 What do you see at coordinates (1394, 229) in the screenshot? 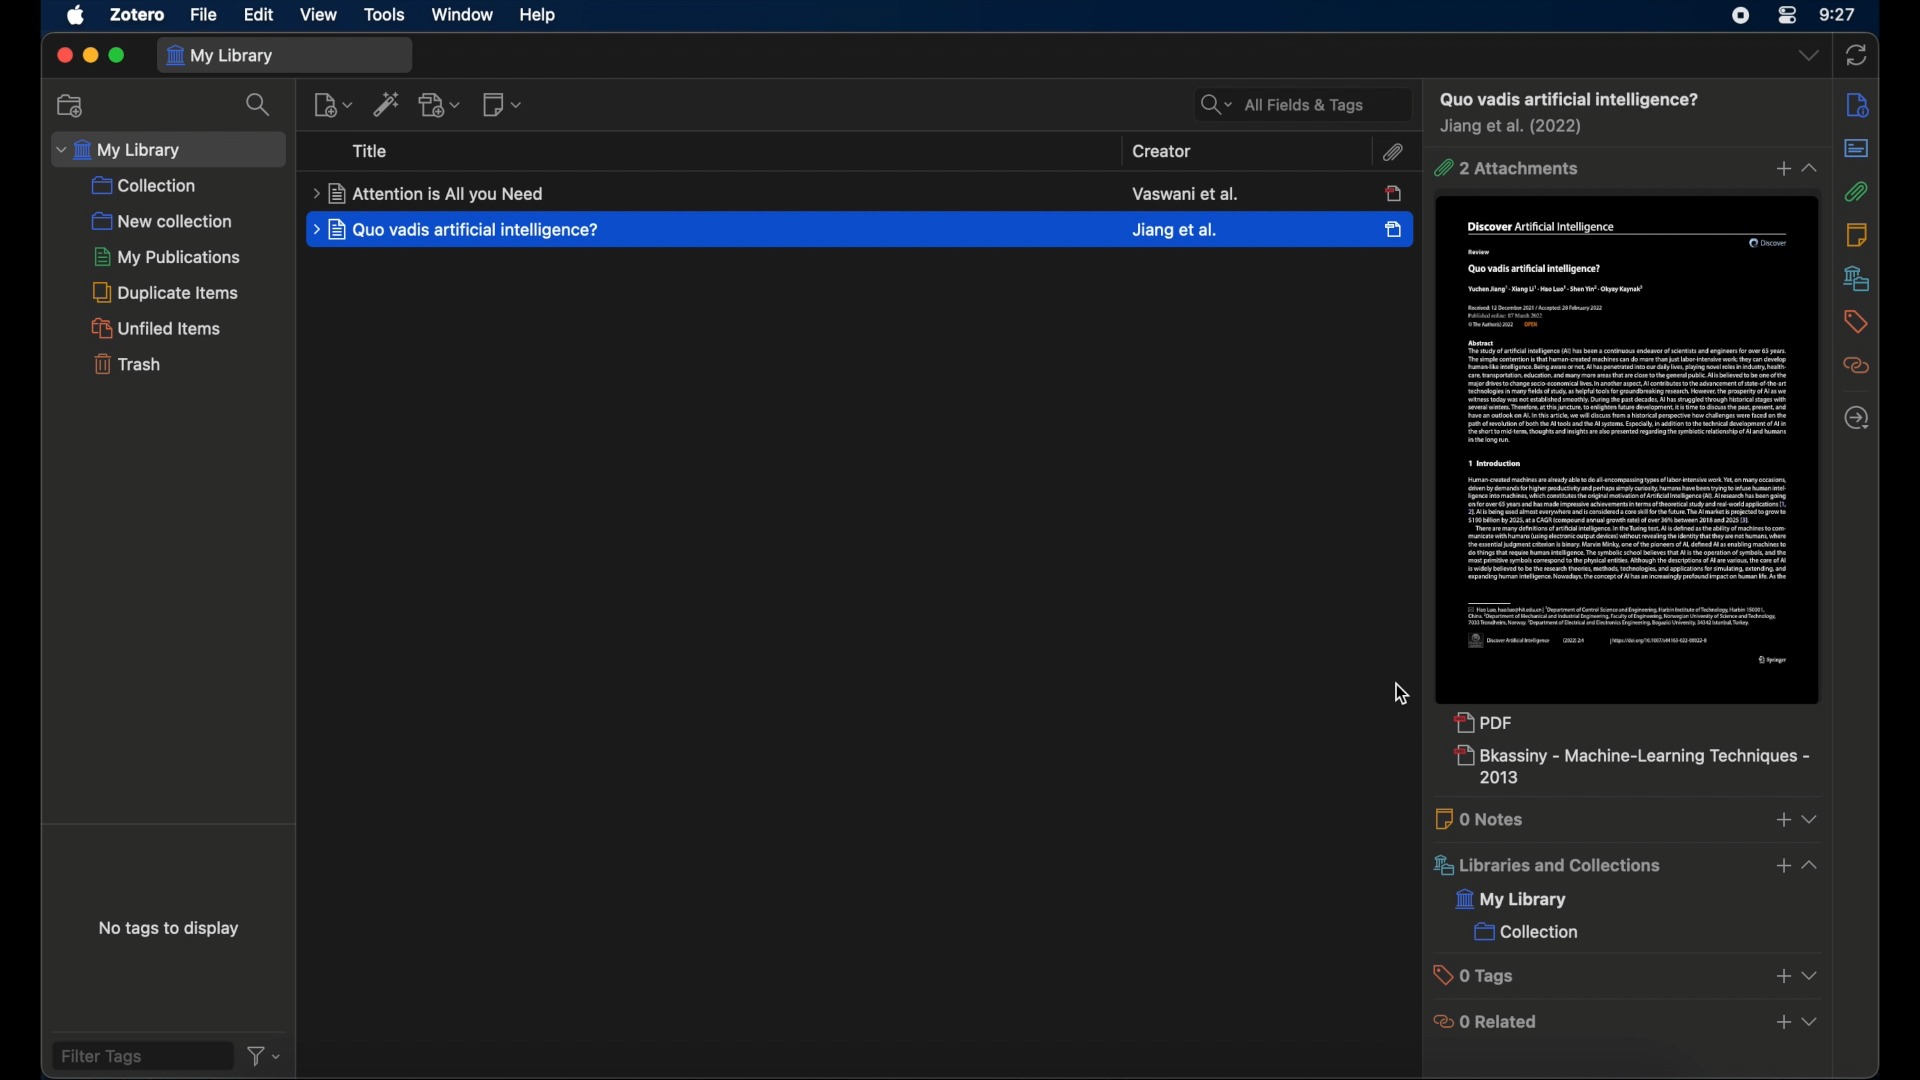
I see `selected item` at bounding box center [1394, 229].